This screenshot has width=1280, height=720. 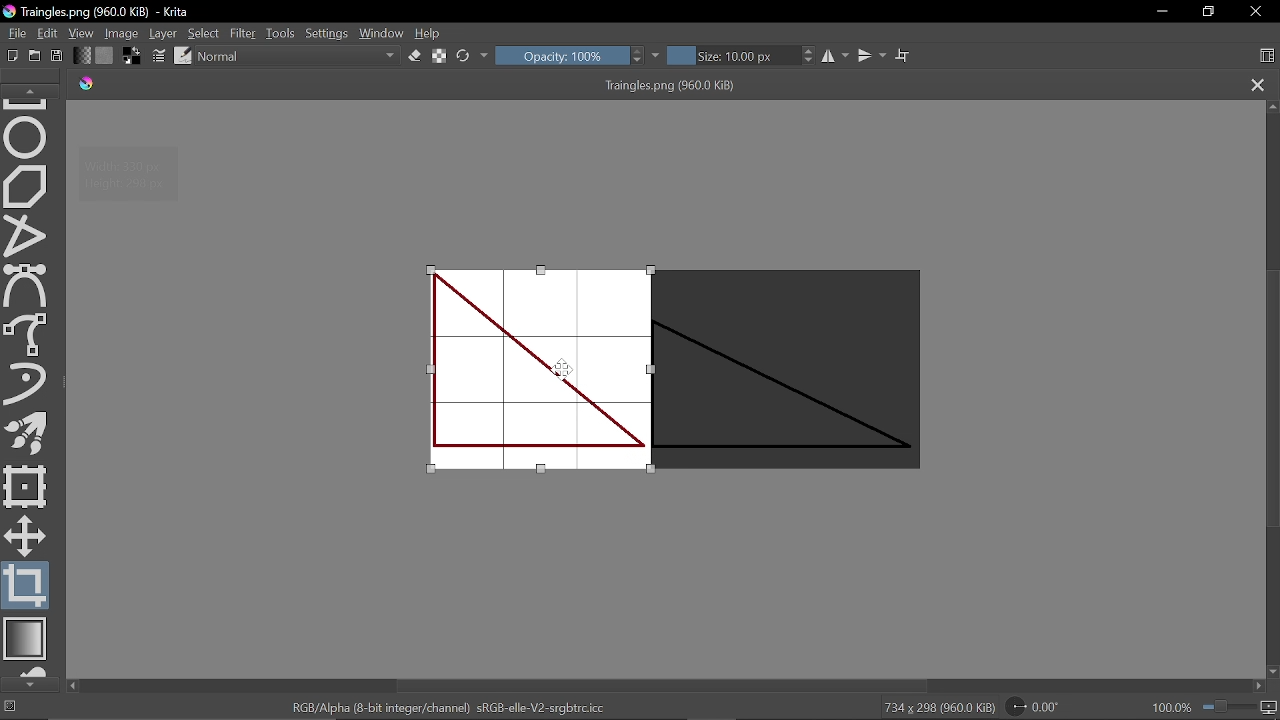 What do you see at coordinates (26, 485) in the screenshot?
I see `Transform a layer or a selection` at bounding box center [26, 485].